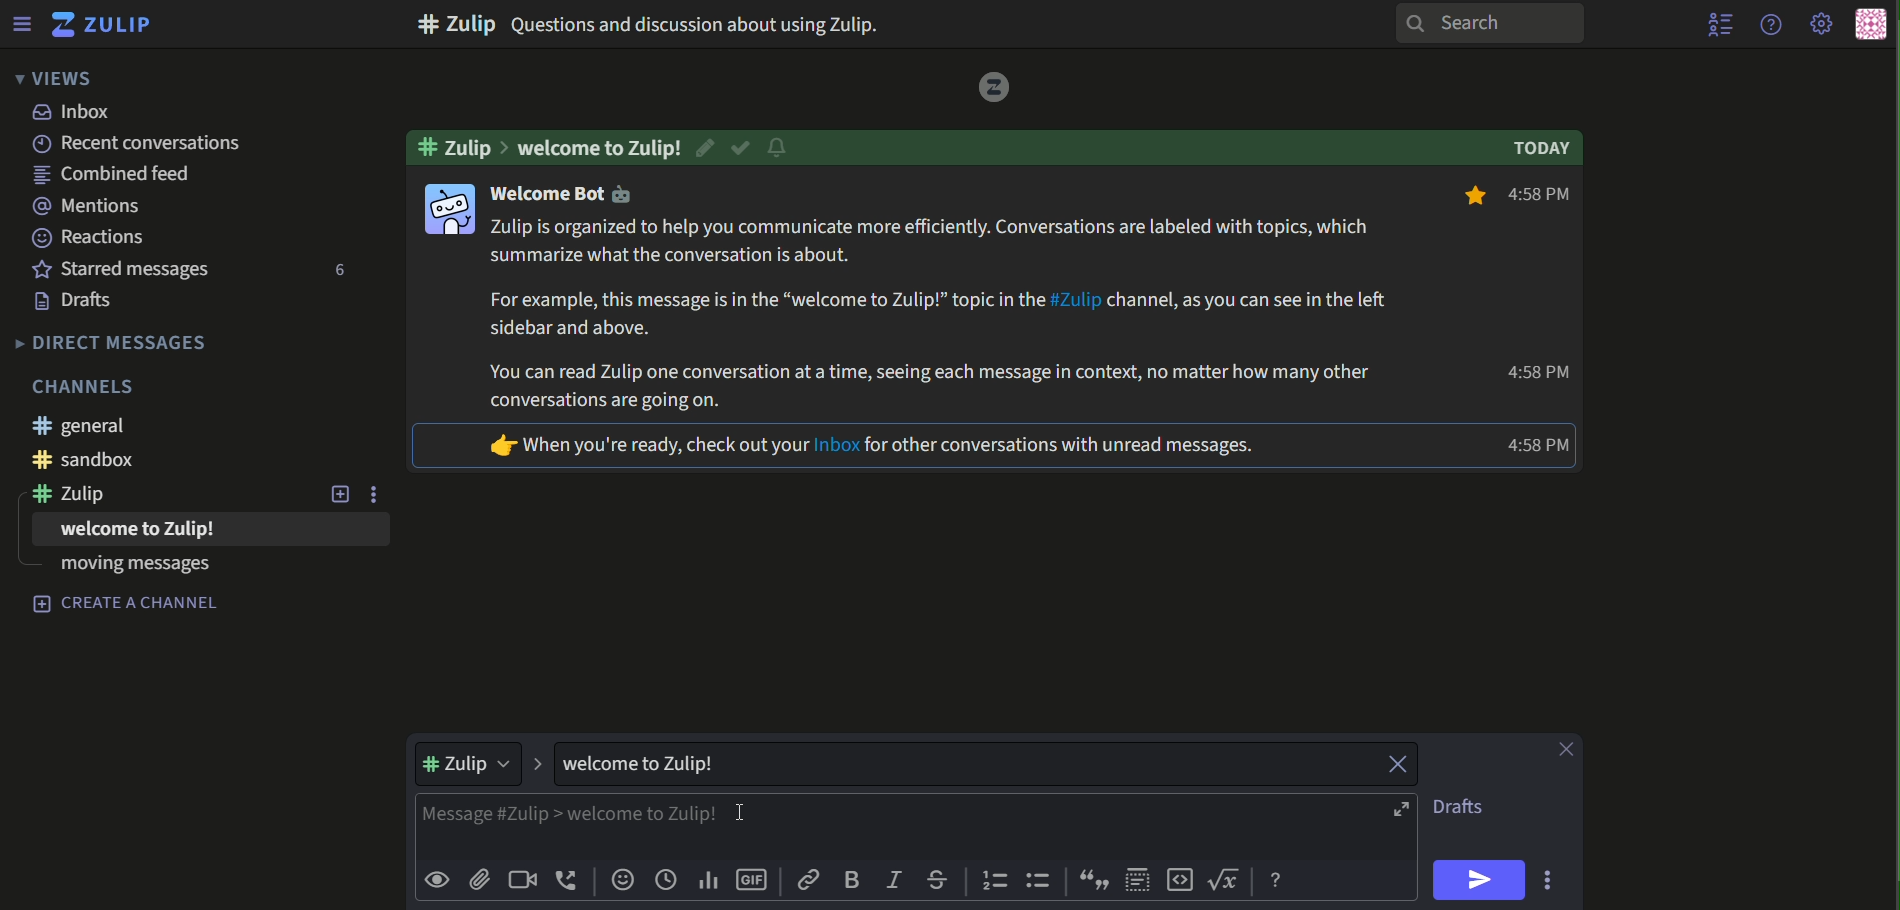 The height and width of the screenshot is (910, 1900). Describe the element at coordinates (82, 497) in the screenshot. I see `text` at that location.